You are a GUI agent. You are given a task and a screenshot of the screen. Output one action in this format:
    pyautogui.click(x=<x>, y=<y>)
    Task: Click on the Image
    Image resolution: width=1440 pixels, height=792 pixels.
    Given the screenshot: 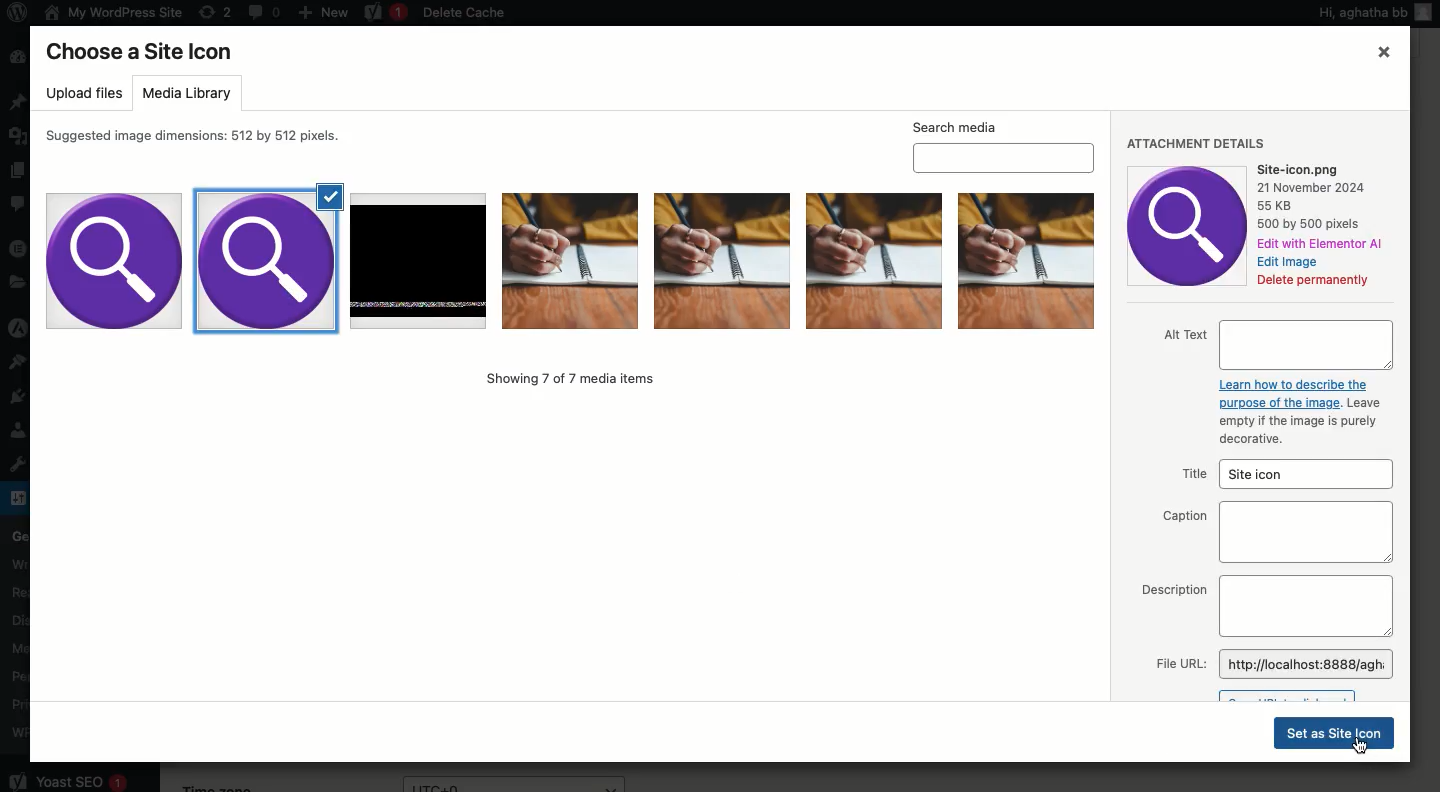 What is the action you would take?
    pyautogui.click(x=422, y=256)
    